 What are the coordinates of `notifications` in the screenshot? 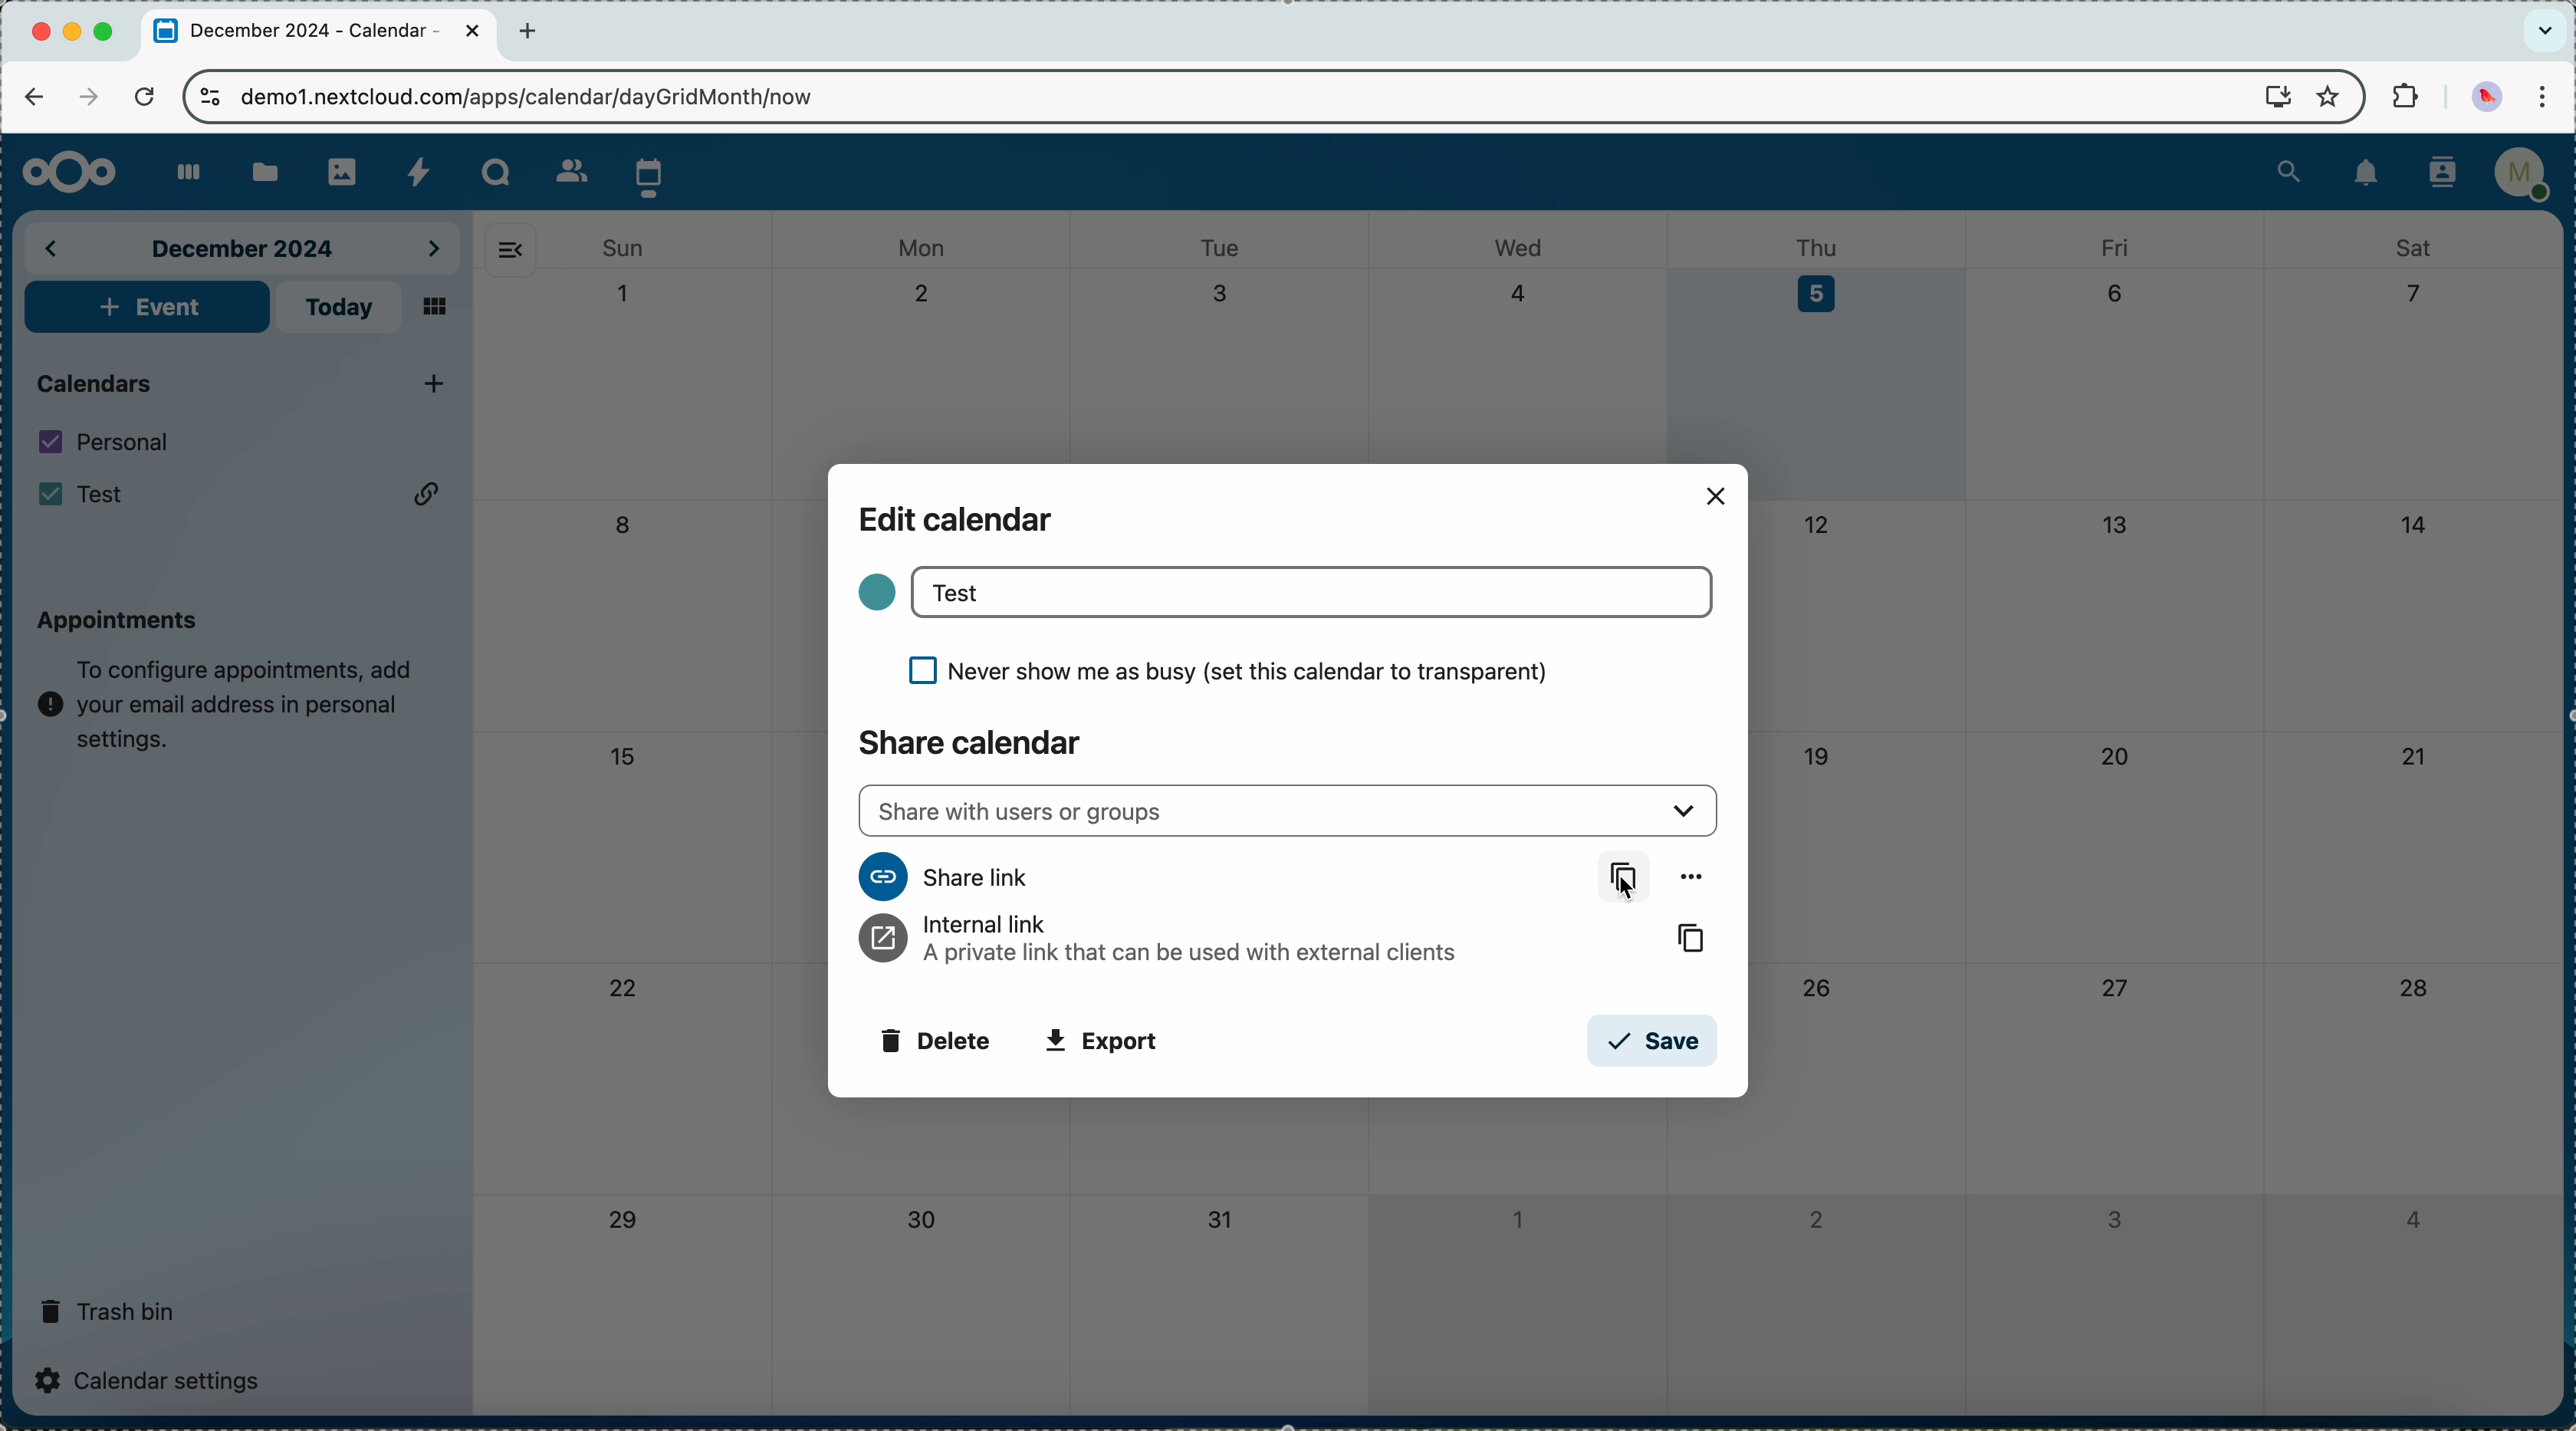 It's located at (2367, 174).